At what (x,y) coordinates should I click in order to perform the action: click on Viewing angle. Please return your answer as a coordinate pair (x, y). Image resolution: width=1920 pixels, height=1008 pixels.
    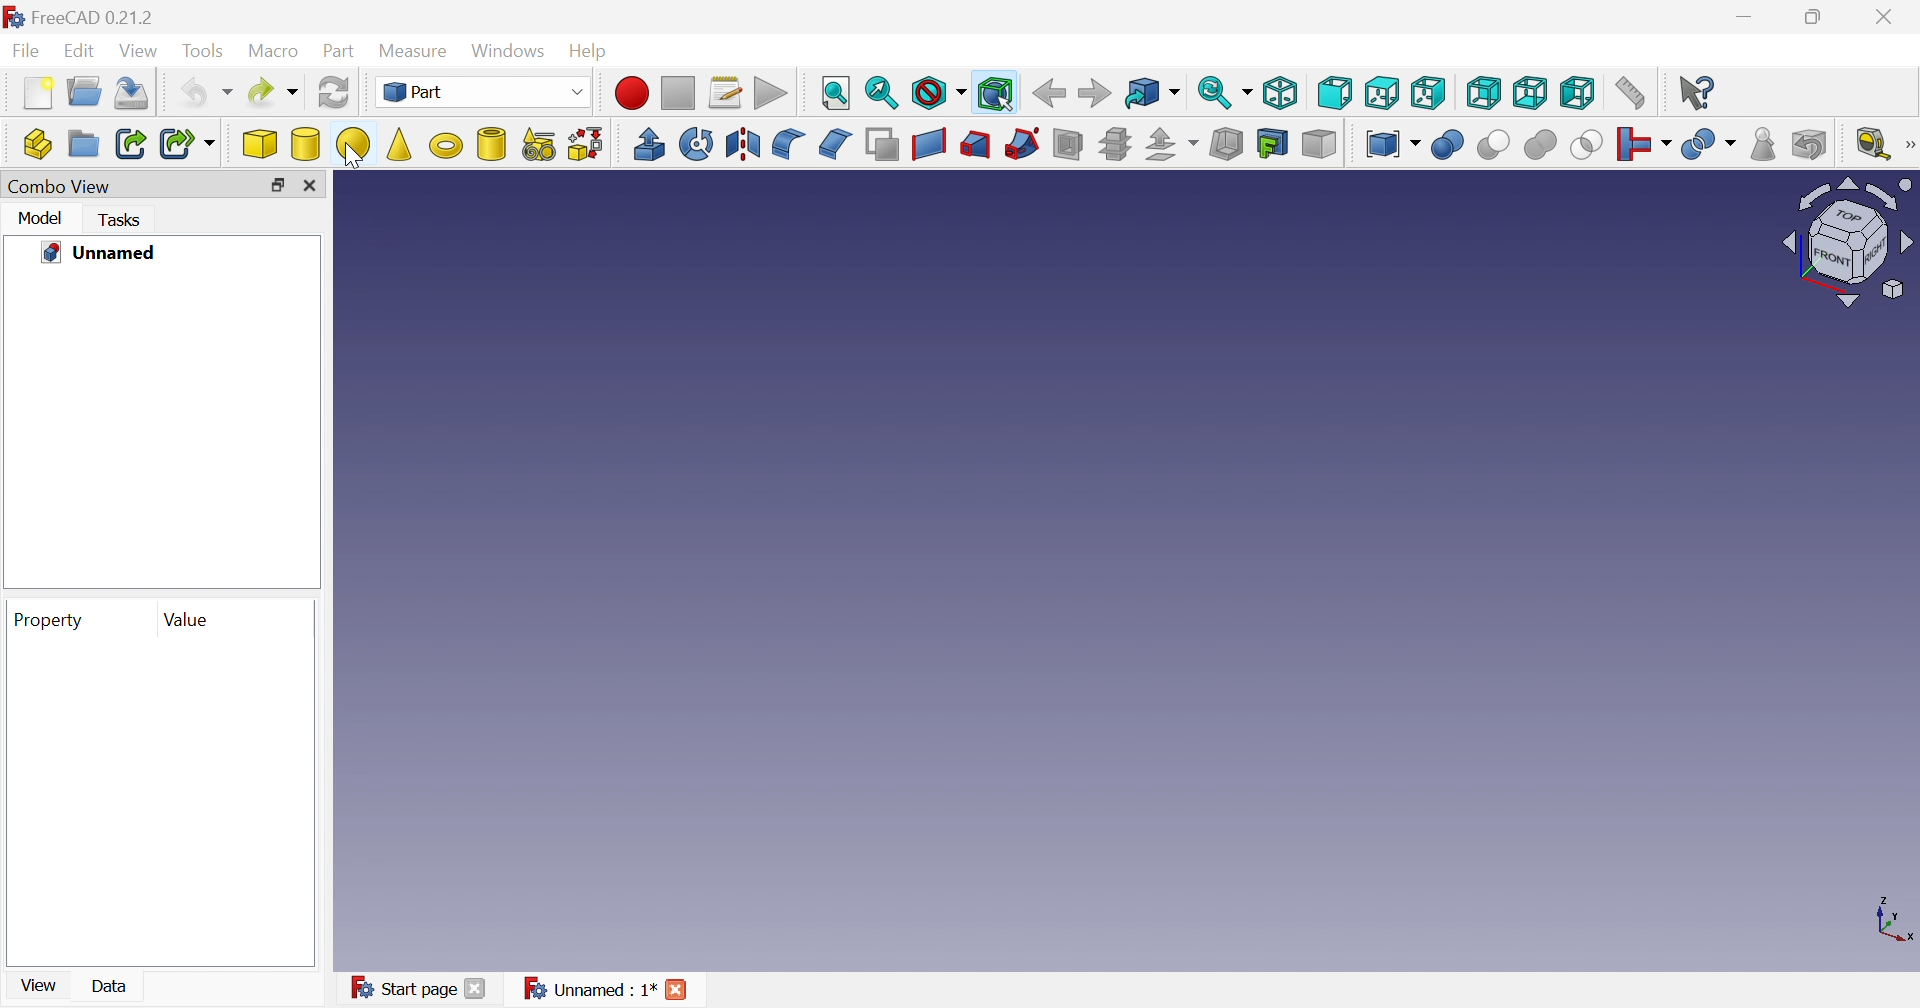
    Looking at the image, I should click on (1847, 245).